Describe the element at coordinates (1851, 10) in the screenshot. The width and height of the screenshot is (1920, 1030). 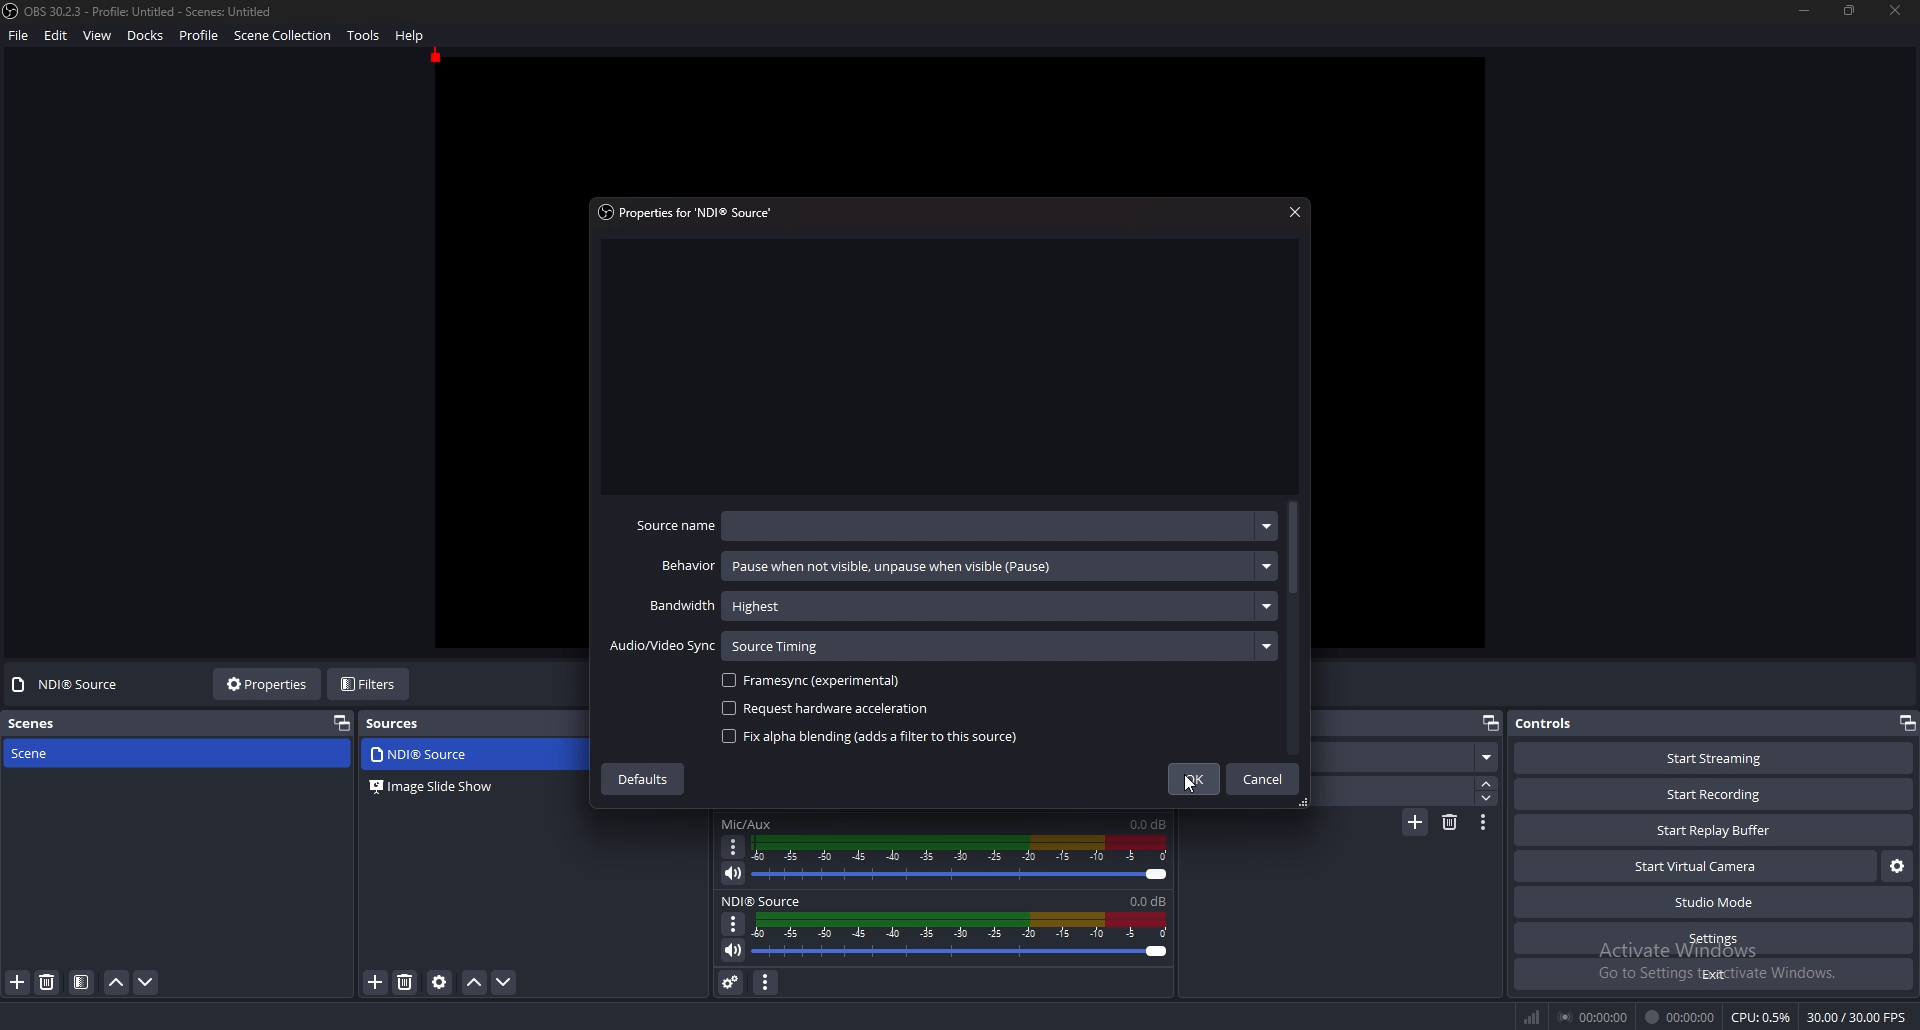
I see `resize` at that location.